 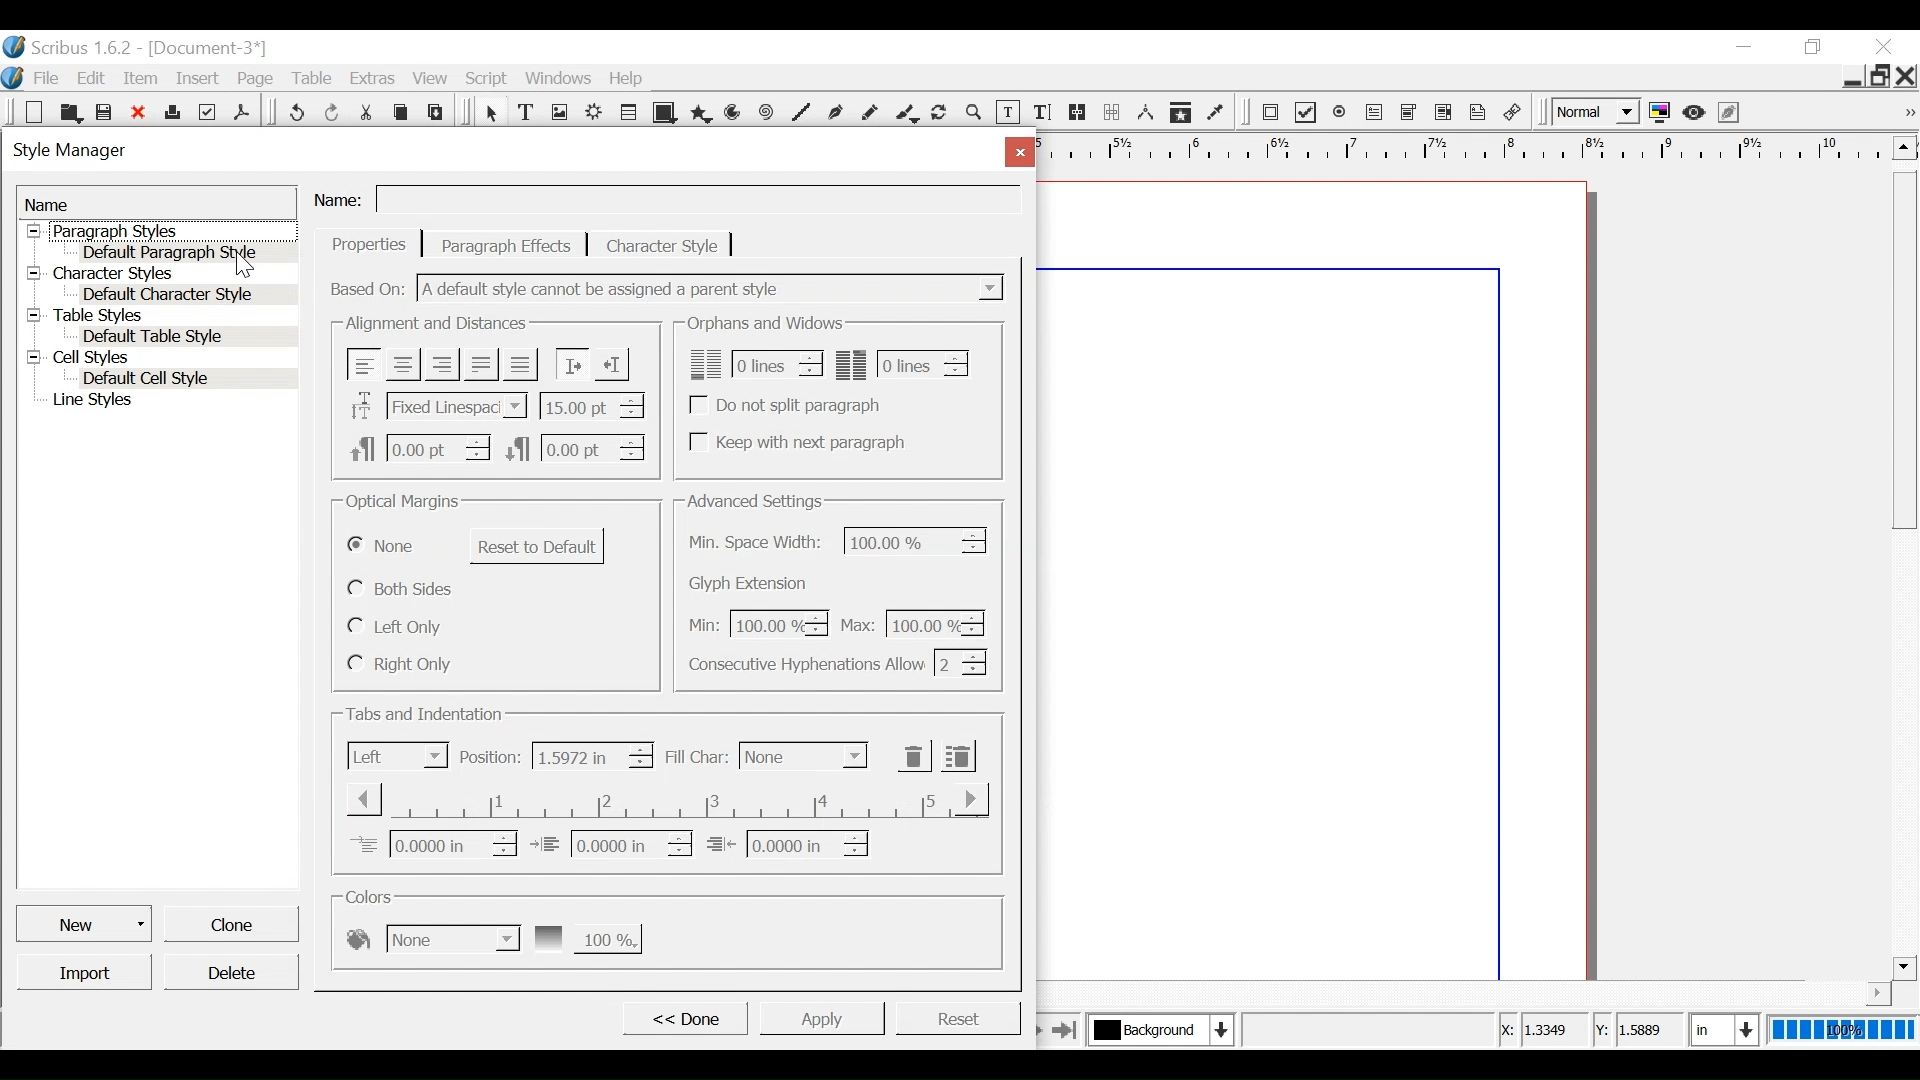 What do you see at coordinates (435, 407) in the screenshot?
I see `line Spacing mode` at bounding box center [435, 407].